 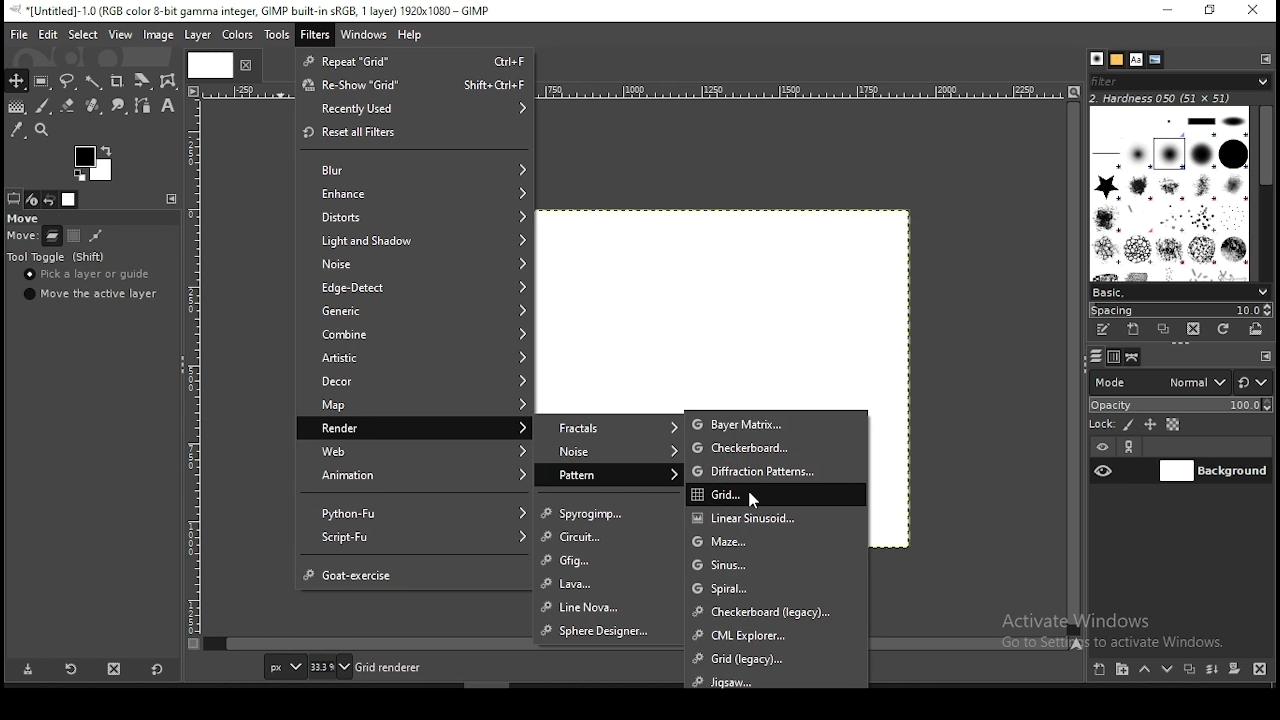 What do you see at coordinates (1128, 425) in the screenshot?
I see `lock pixels` at bounding box center [1128, 425].